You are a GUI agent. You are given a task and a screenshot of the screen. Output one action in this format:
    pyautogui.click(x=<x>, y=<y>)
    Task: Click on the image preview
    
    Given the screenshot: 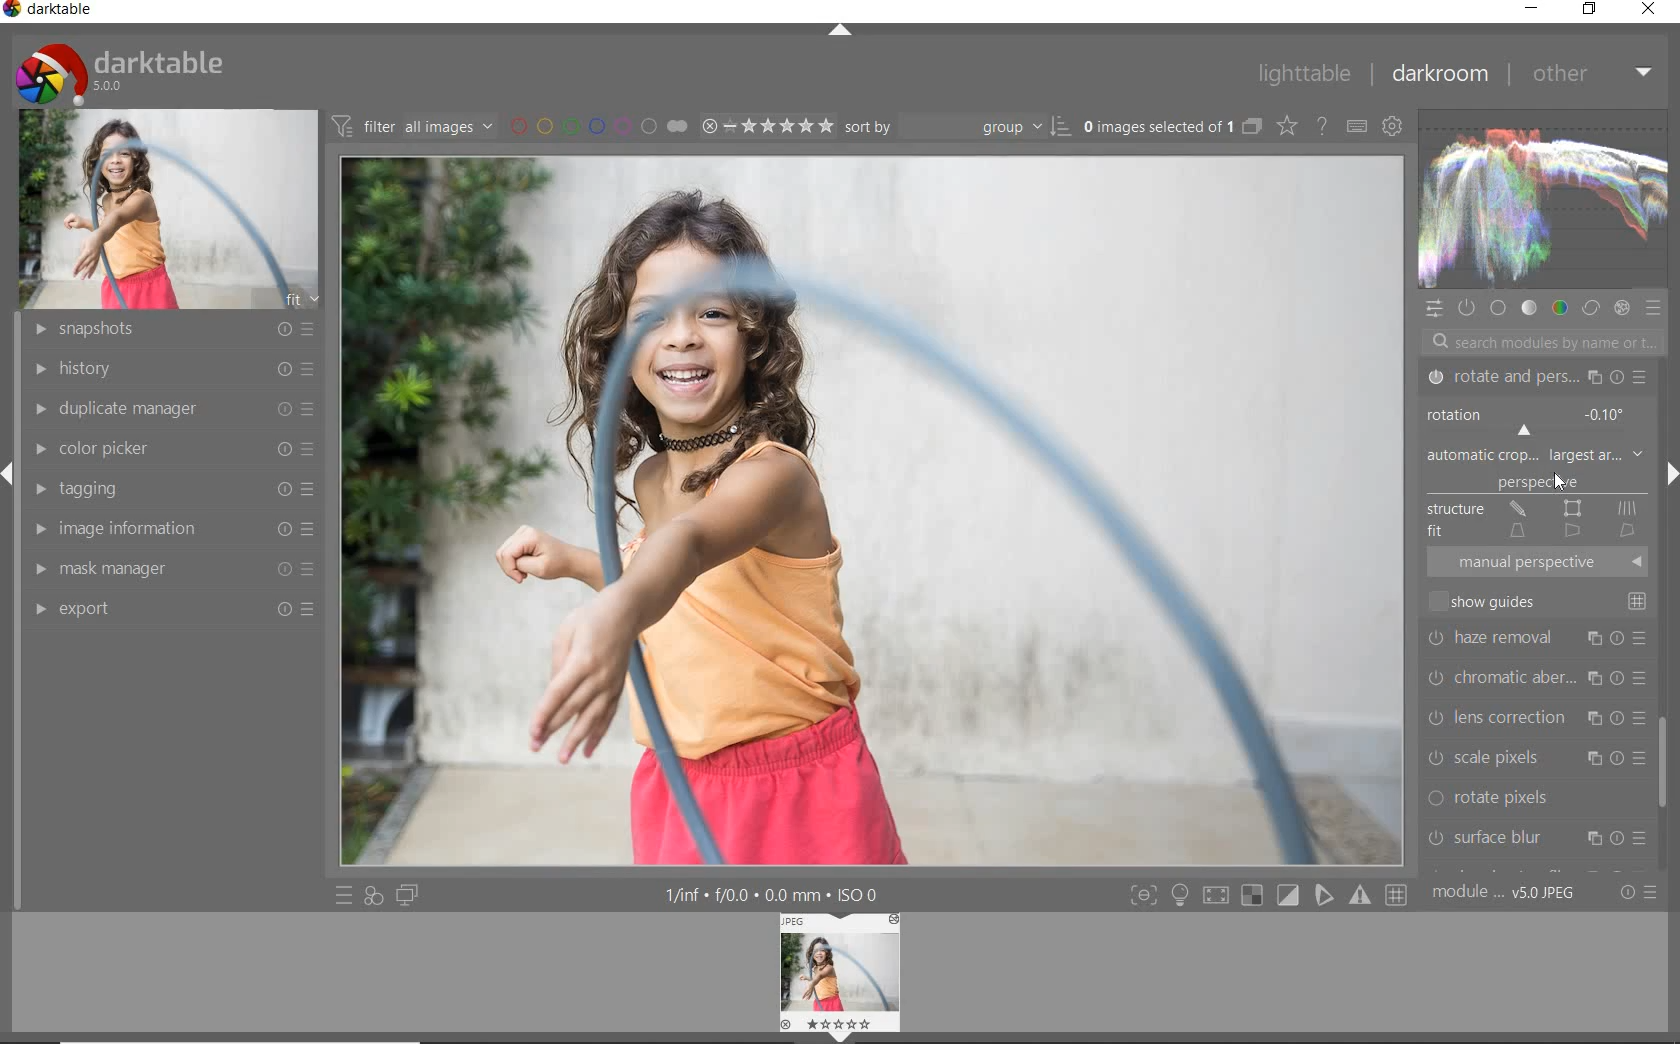 What is the action you would take?
    pyautogui.click(x=843, y=978)
    